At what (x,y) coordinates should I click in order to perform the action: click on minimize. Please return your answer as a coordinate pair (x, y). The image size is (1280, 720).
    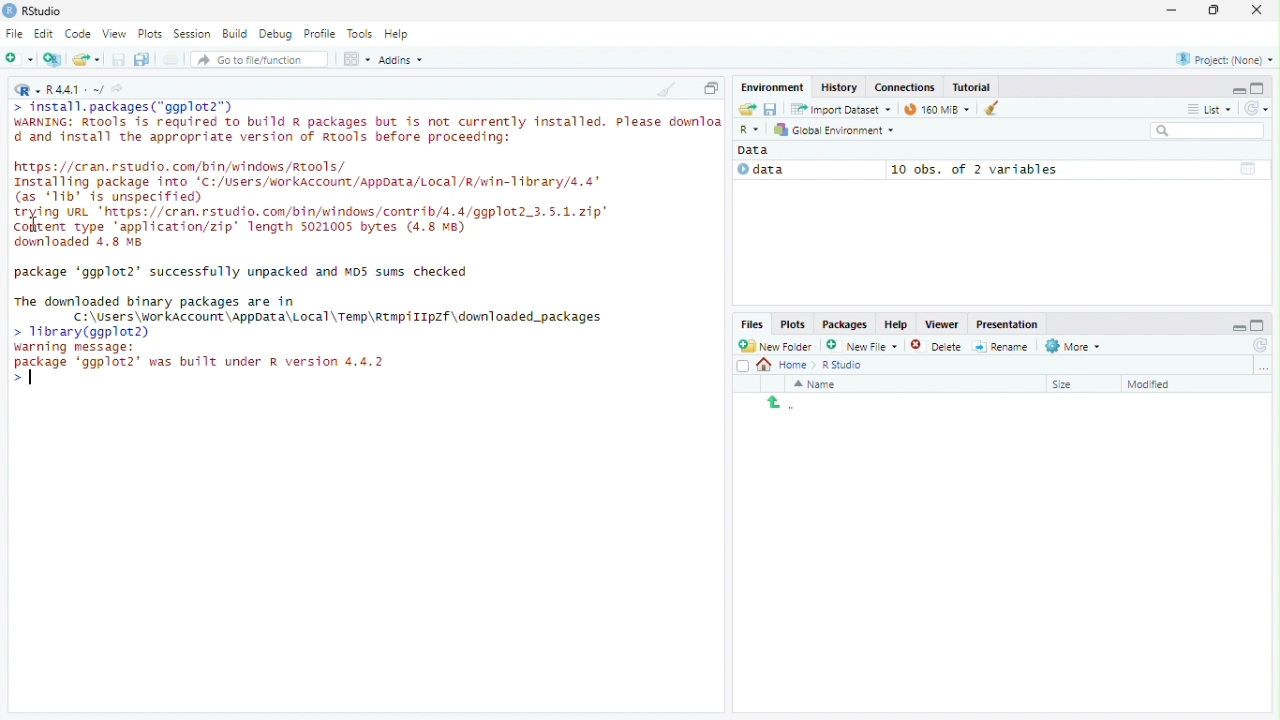
    Looking at the image, I should click on (1238, 89).